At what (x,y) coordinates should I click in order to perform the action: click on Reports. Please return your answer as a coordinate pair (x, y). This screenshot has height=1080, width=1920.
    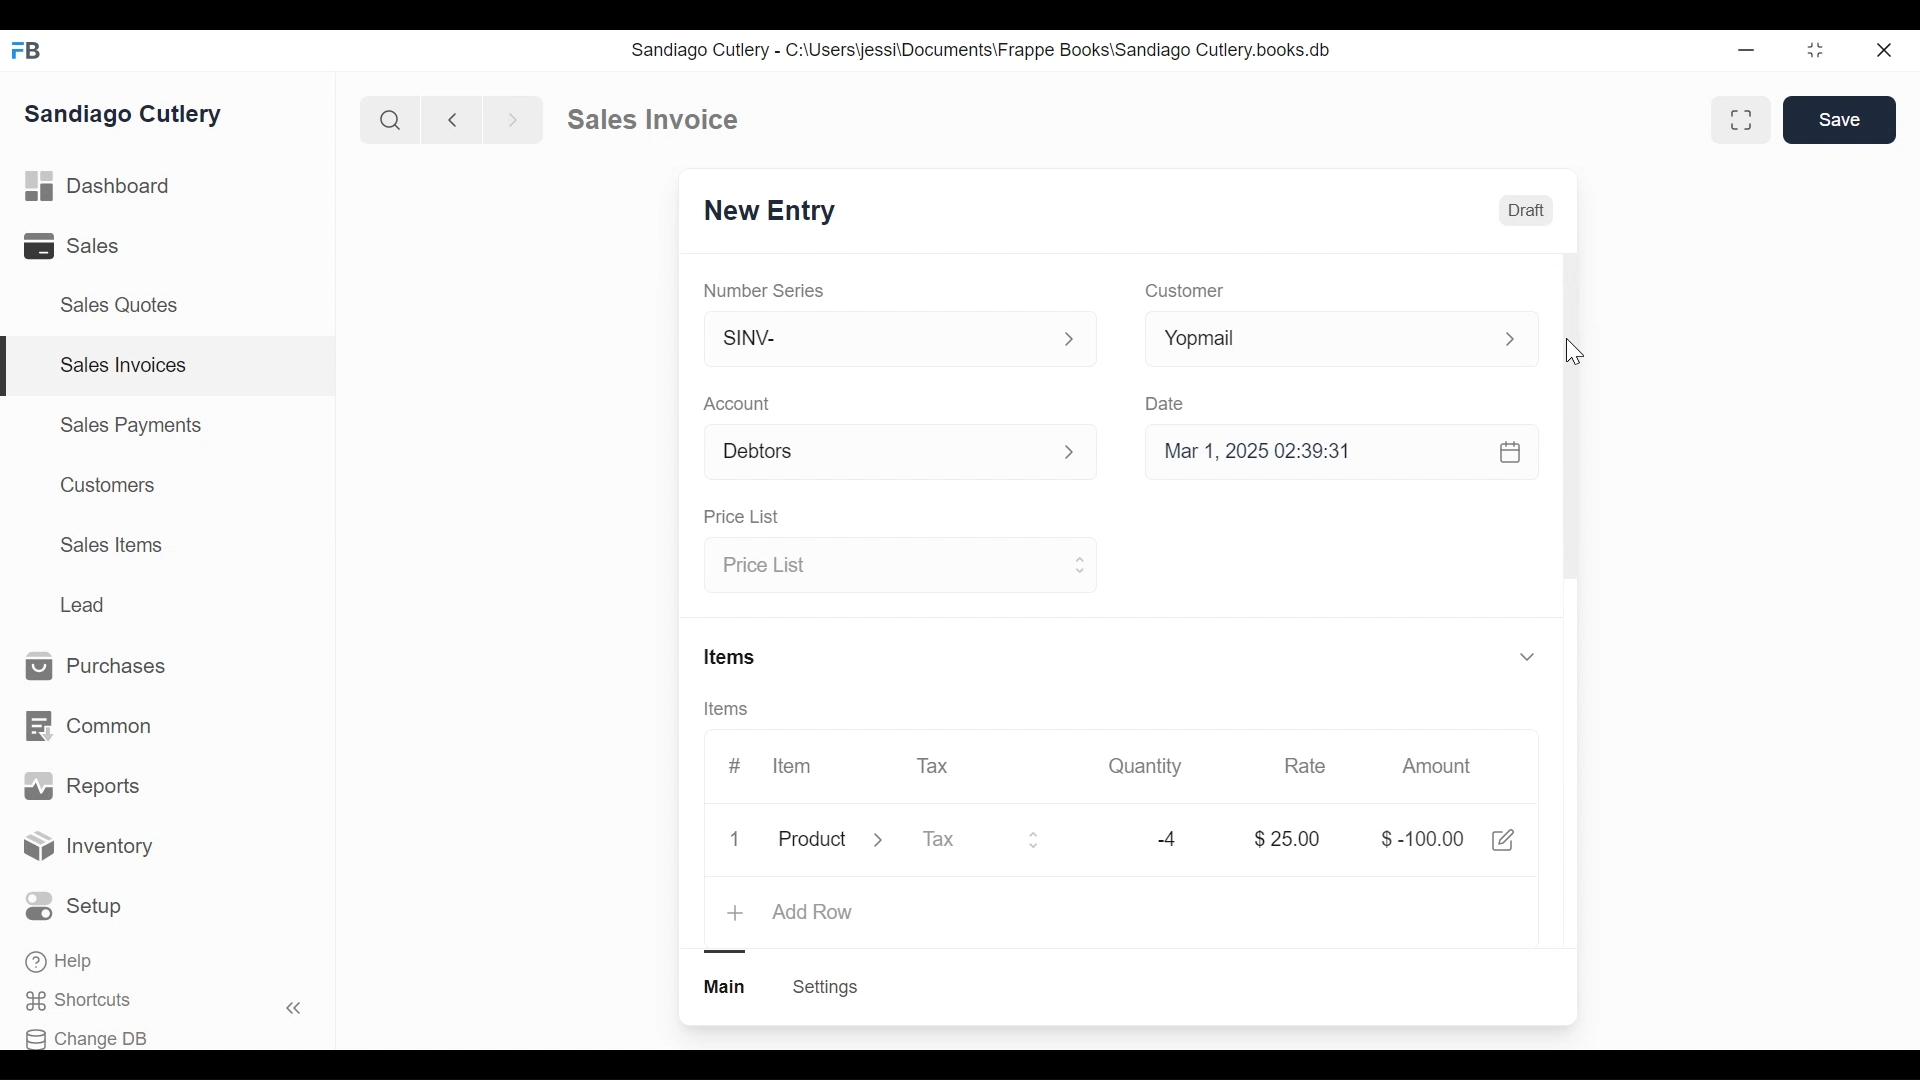
    Looking at the image, I should click on (79, 784).